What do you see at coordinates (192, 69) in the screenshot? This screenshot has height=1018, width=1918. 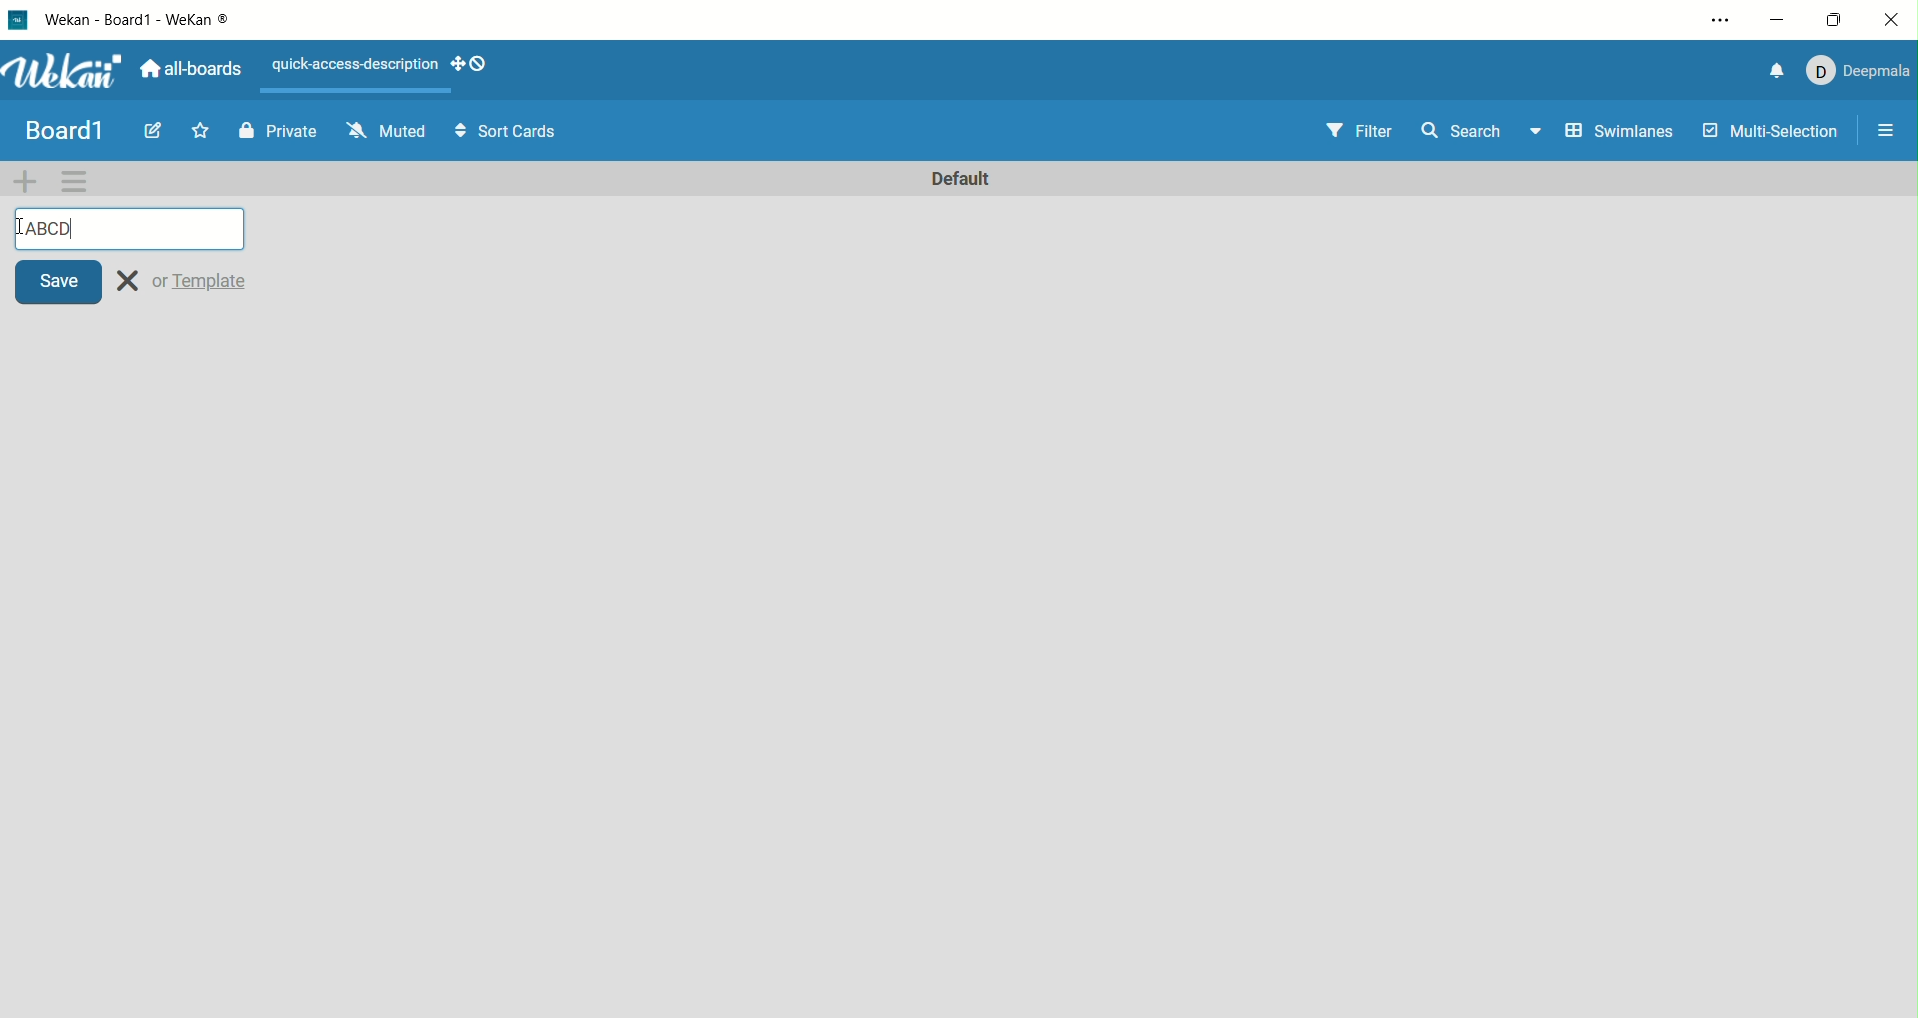 I see `all boards` at bounding box center [192, 69].